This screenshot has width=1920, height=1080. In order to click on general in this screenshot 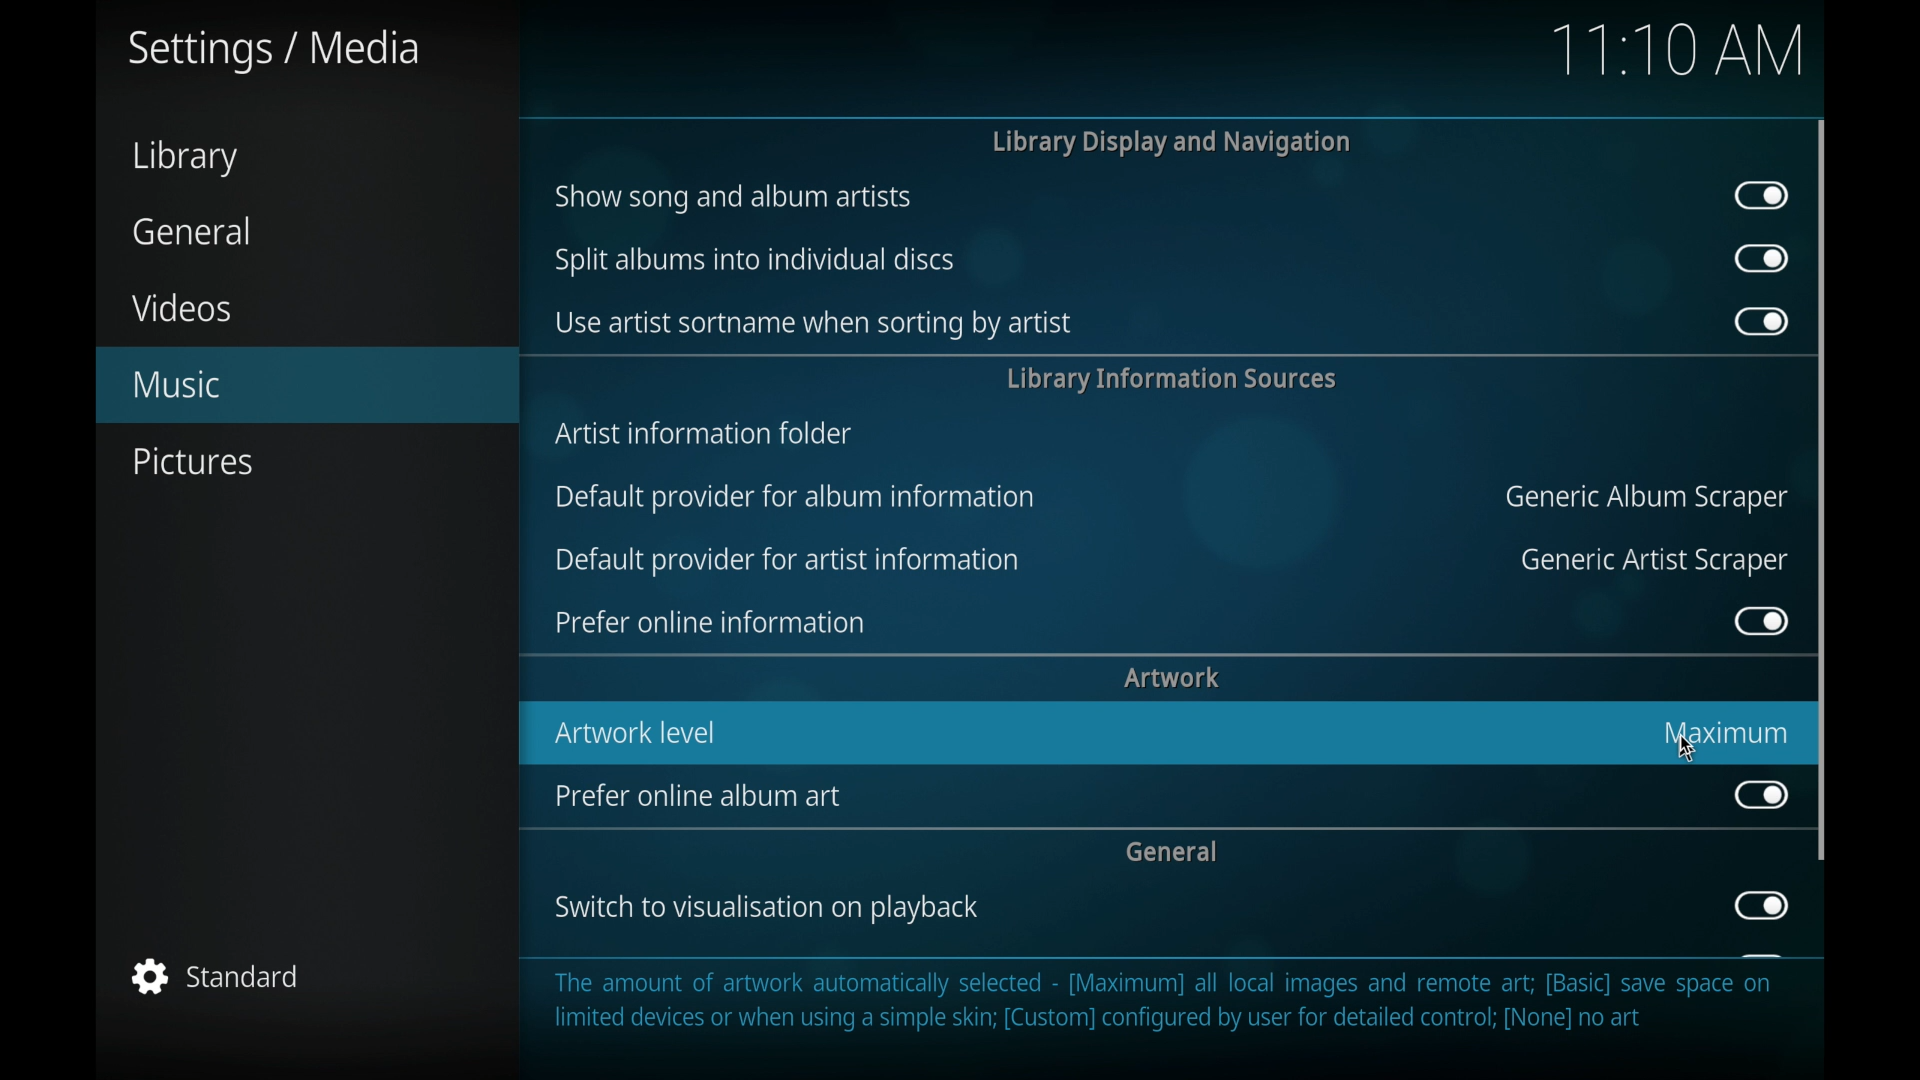, I will do `click(1172, 851)`.